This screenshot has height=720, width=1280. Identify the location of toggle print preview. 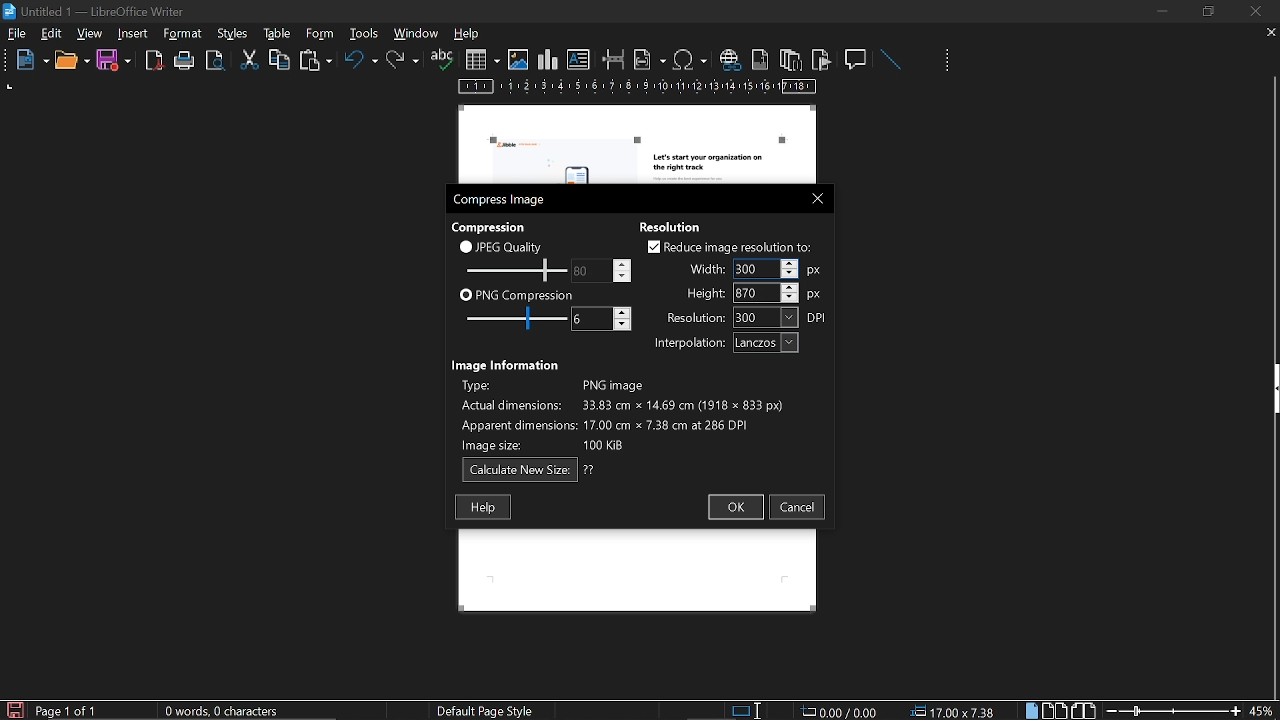
(218, 61).